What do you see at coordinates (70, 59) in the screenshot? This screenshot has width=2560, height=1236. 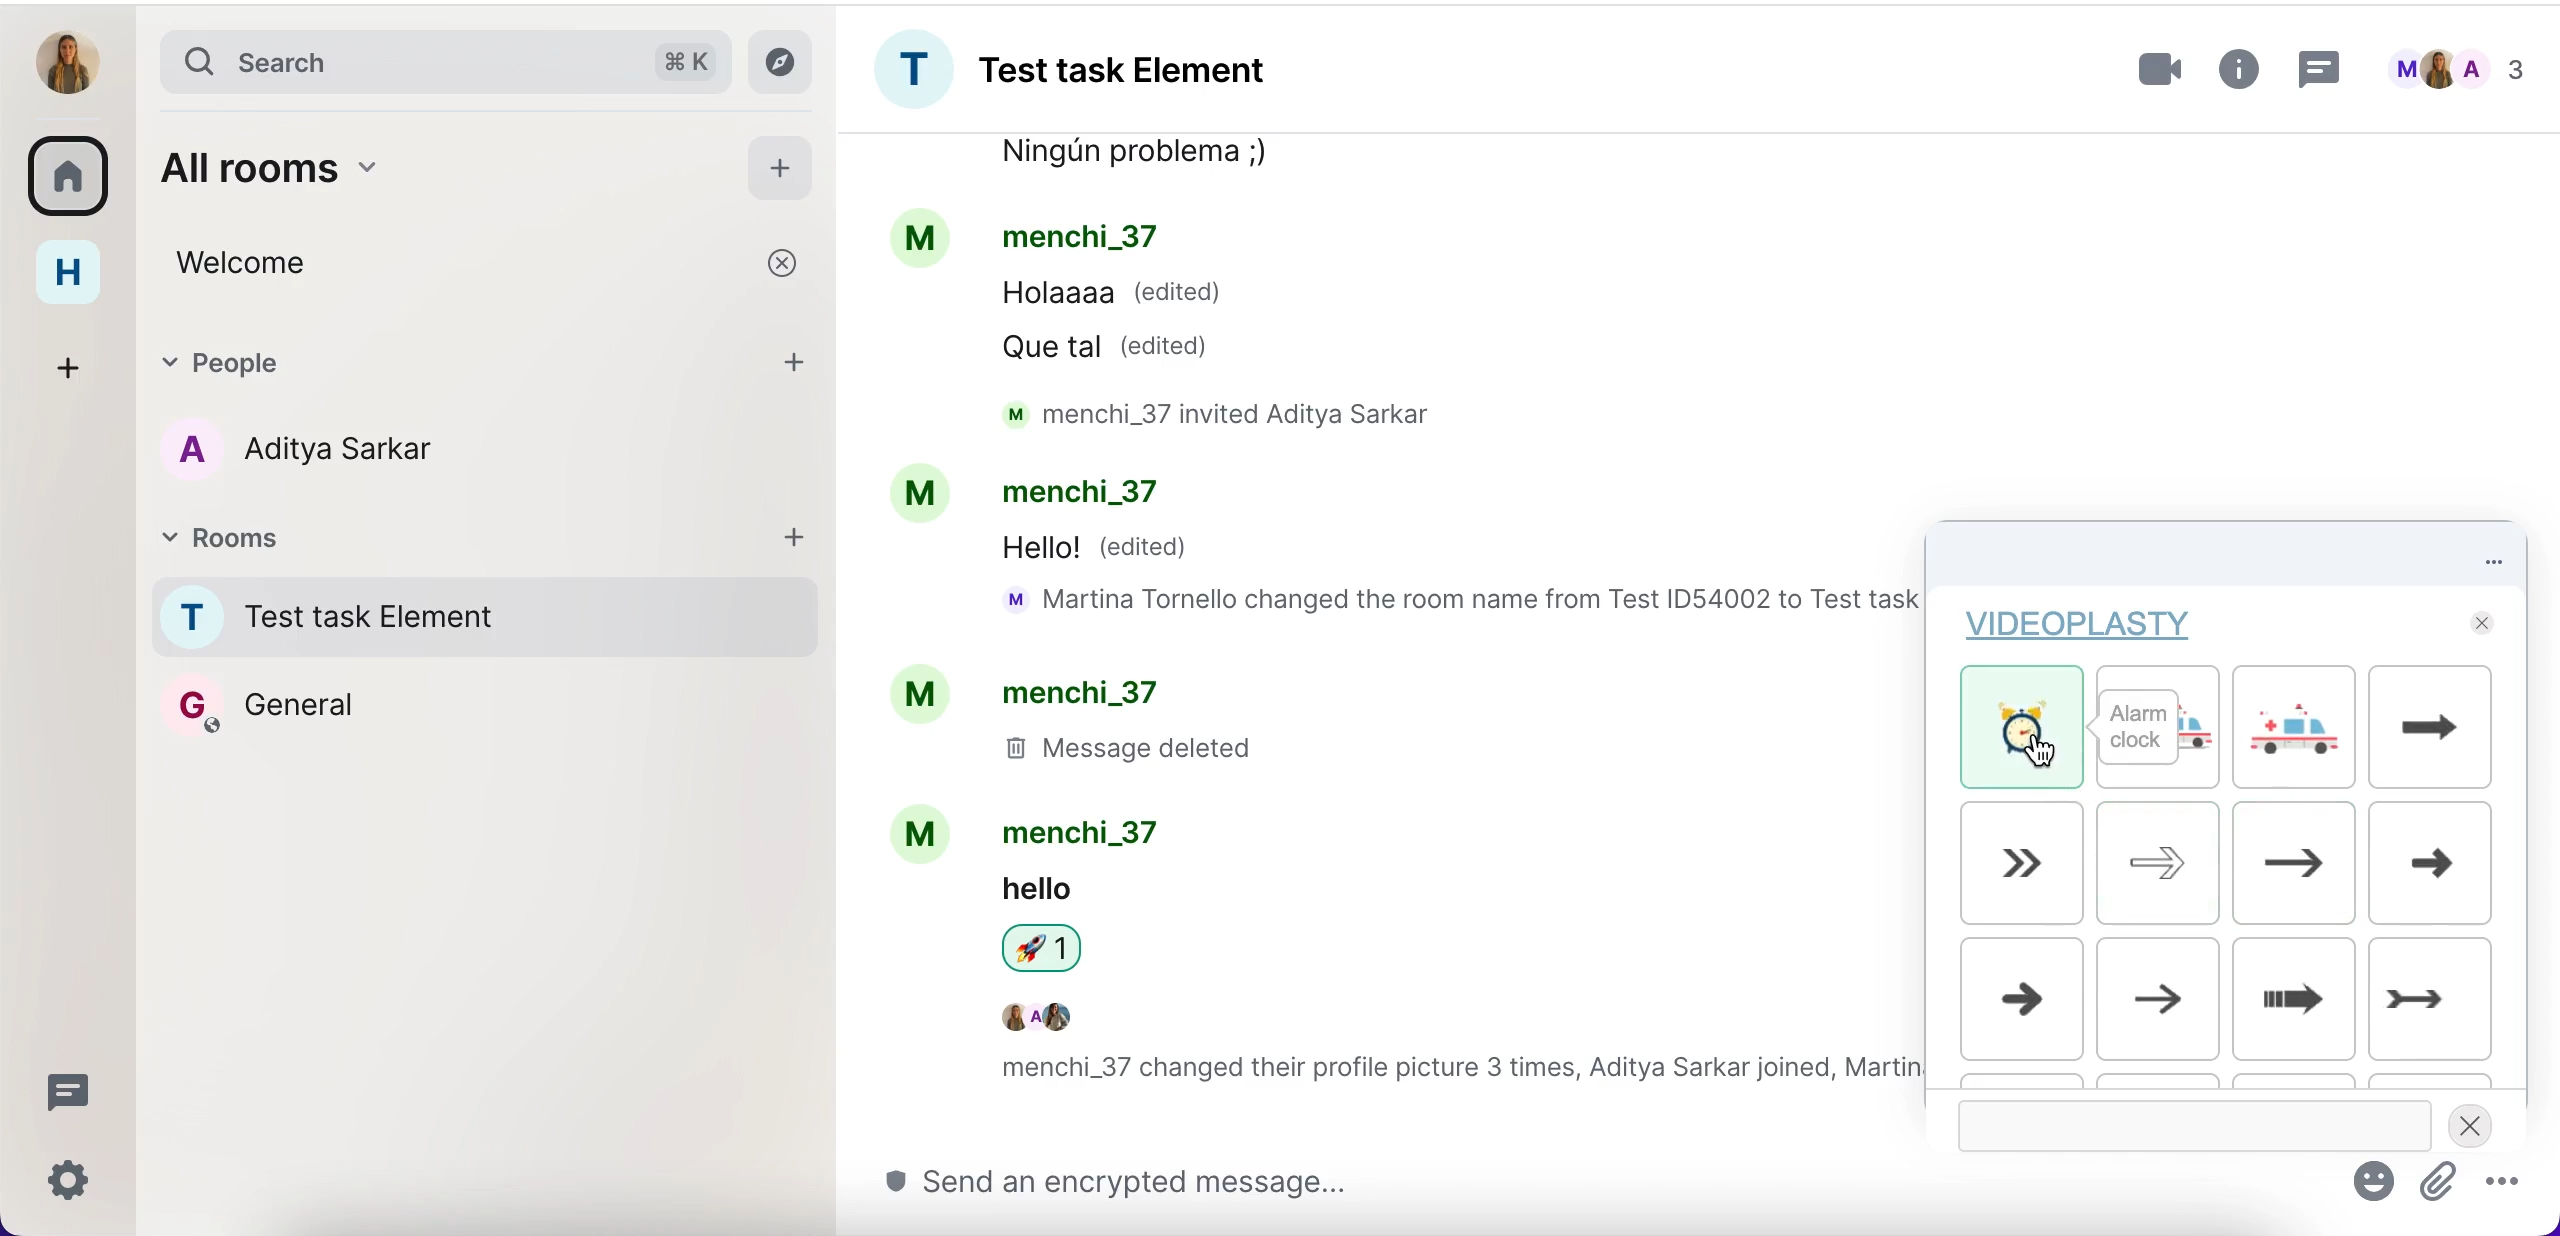 I see `user` at bounding box center [70, 59].